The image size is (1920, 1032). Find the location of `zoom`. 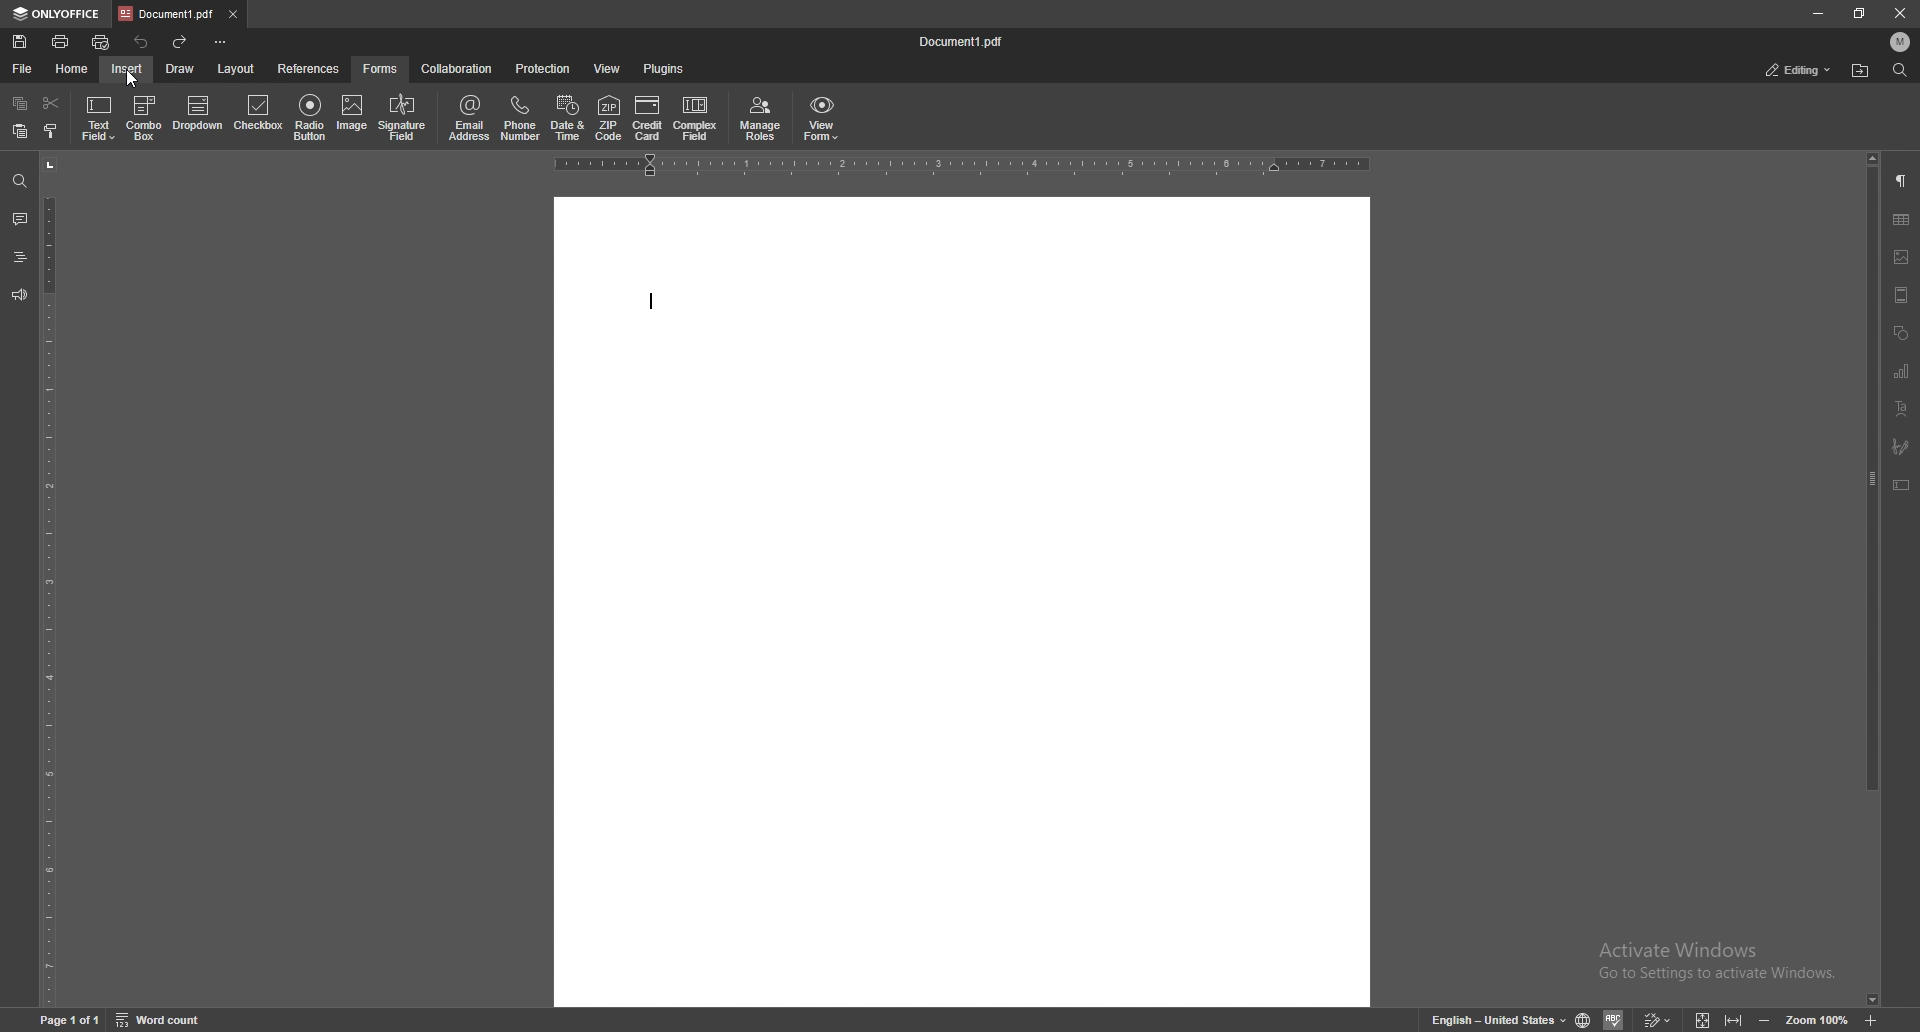

zoom is located at coordinates (1817, 1018).